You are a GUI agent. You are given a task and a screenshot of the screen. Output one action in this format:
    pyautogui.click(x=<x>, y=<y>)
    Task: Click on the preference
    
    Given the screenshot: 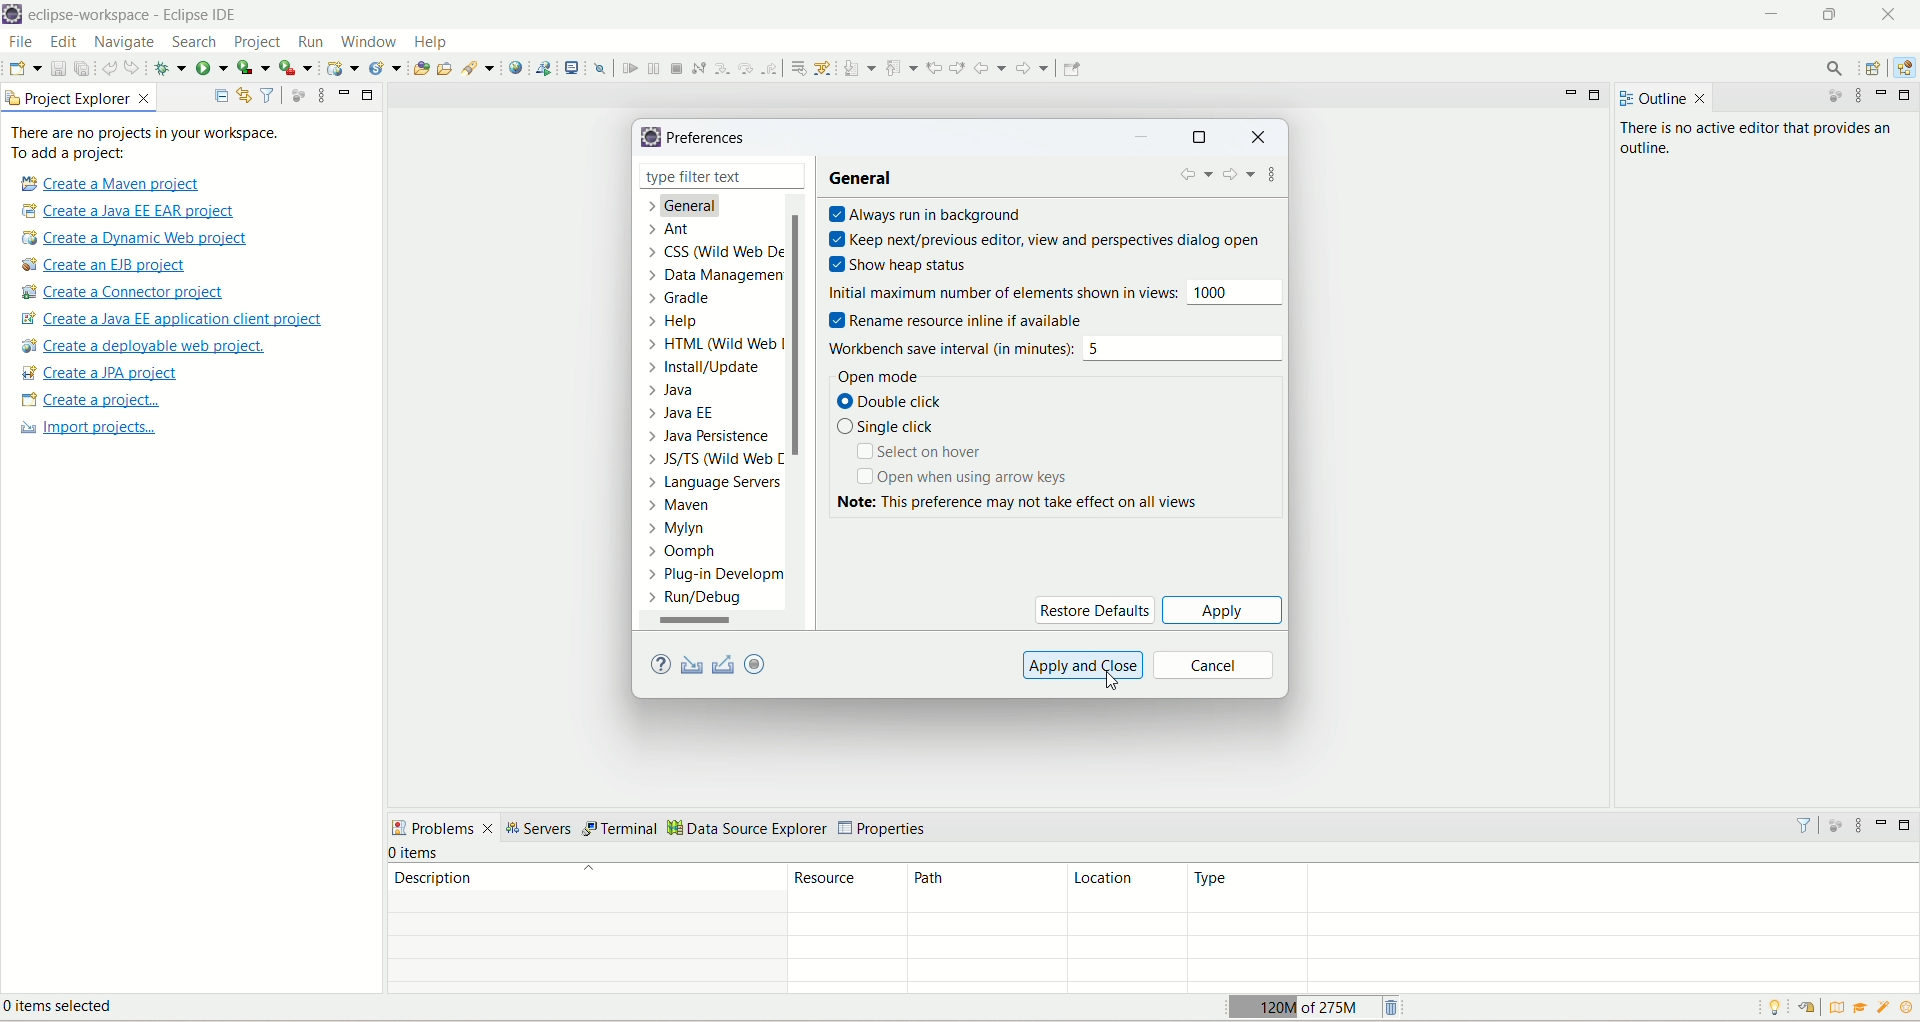 What is the action you would take?
    pyautogui.click(x=710, y=139)
    